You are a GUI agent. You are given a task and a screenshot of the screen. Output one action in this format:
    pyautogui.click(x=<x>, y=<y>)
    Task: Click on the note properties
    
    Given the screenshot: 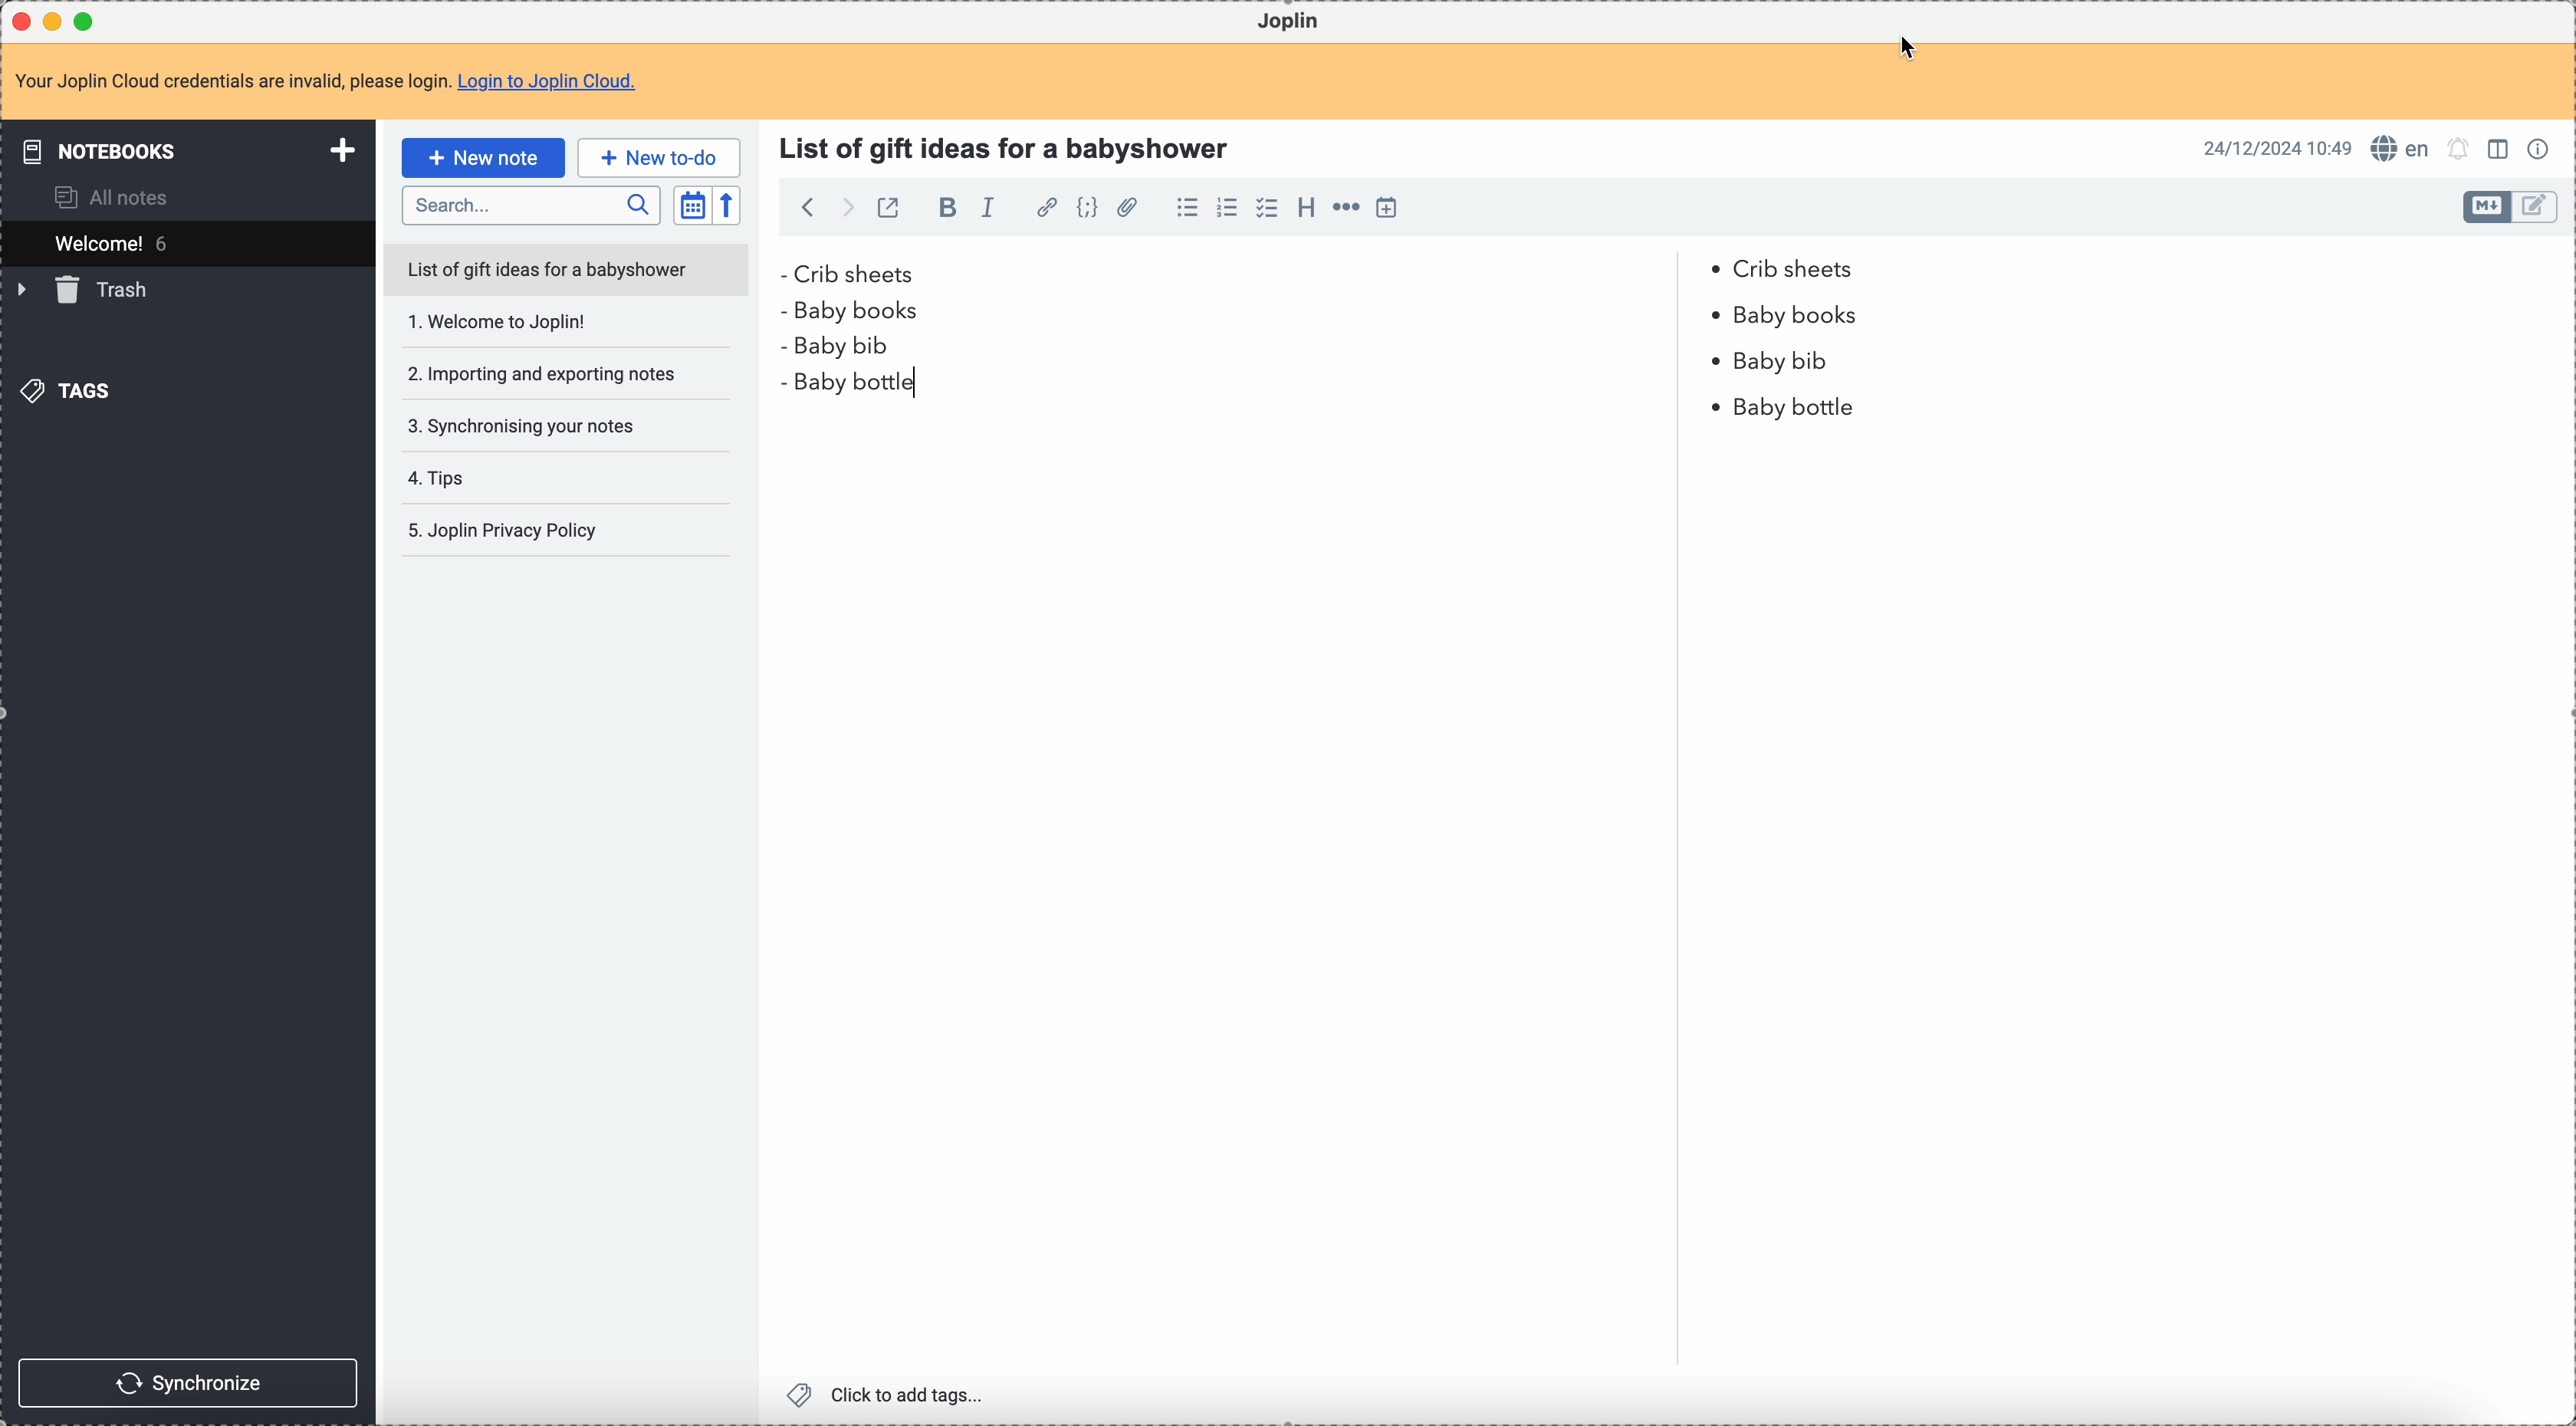 What is the action you would take?
    pyautogui.click(x=2542, y=147)
    